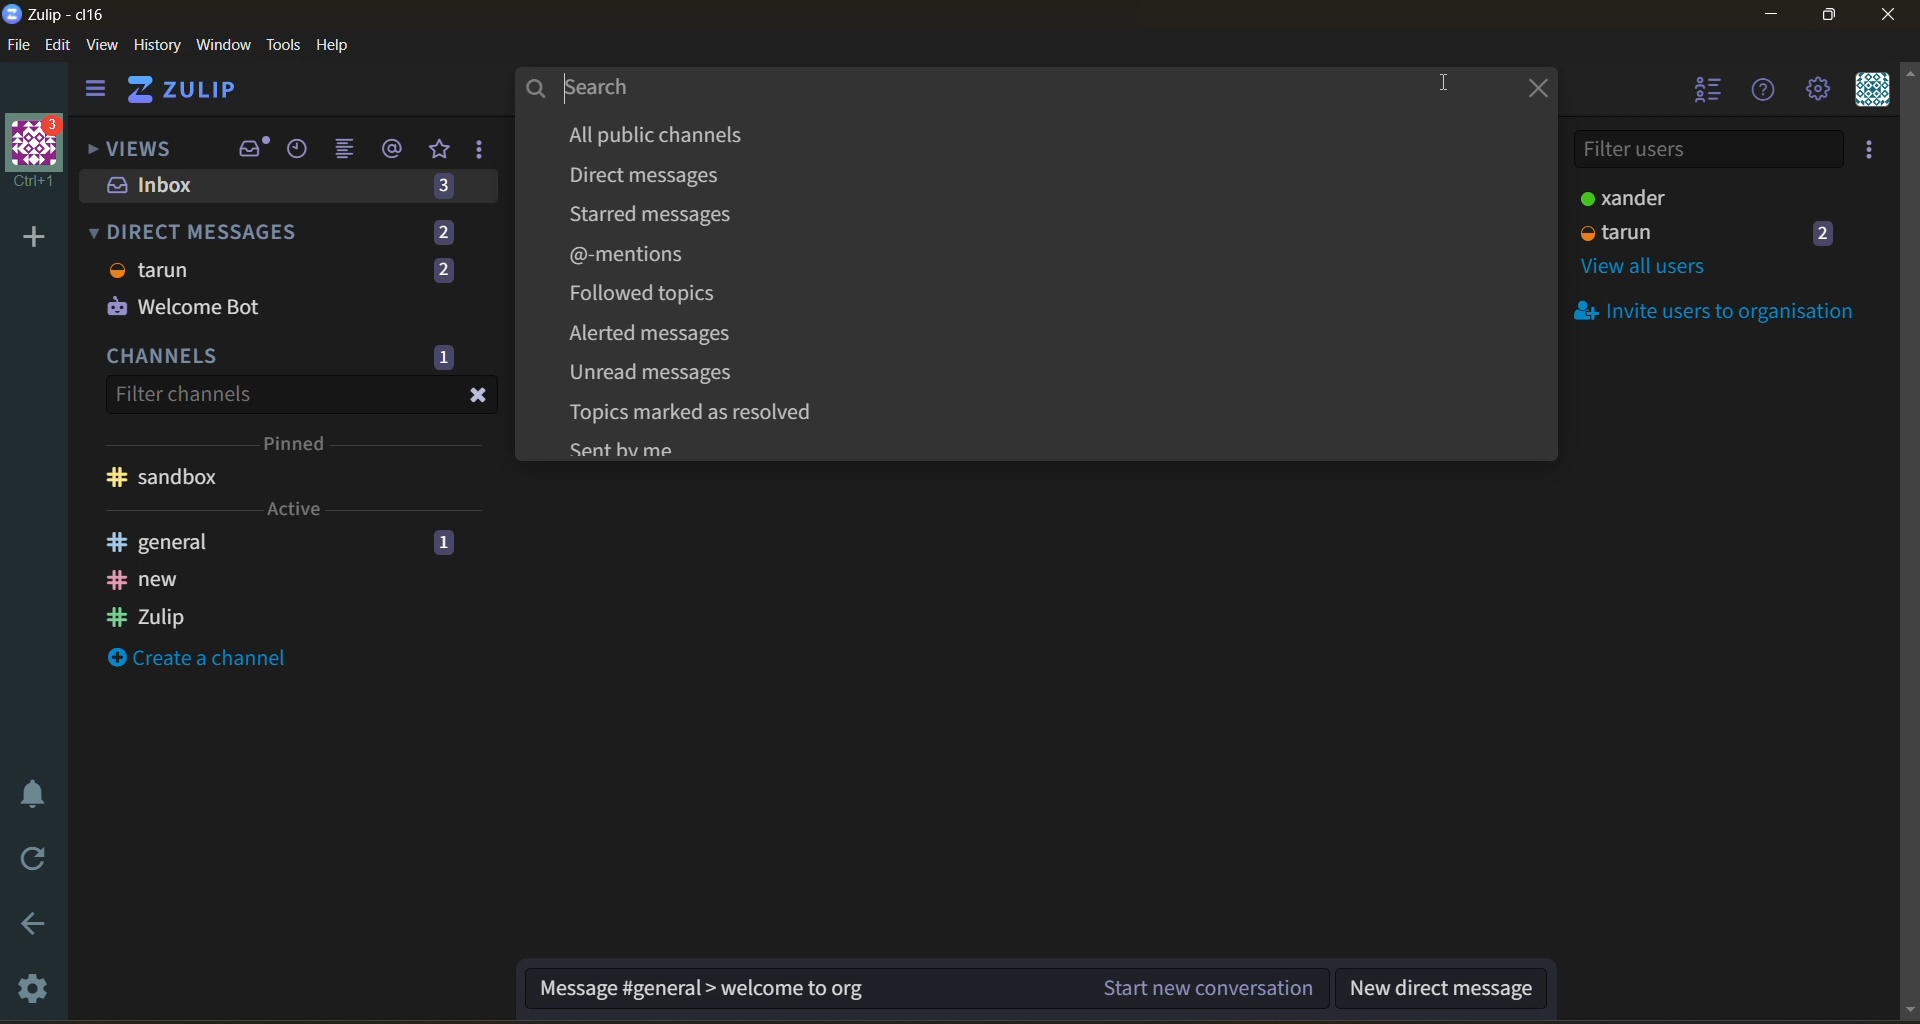 This screenshot has width=1920, height=1024. Describe the element at coordinates (1764, 92) in the screenshot. I see `help` at that location.